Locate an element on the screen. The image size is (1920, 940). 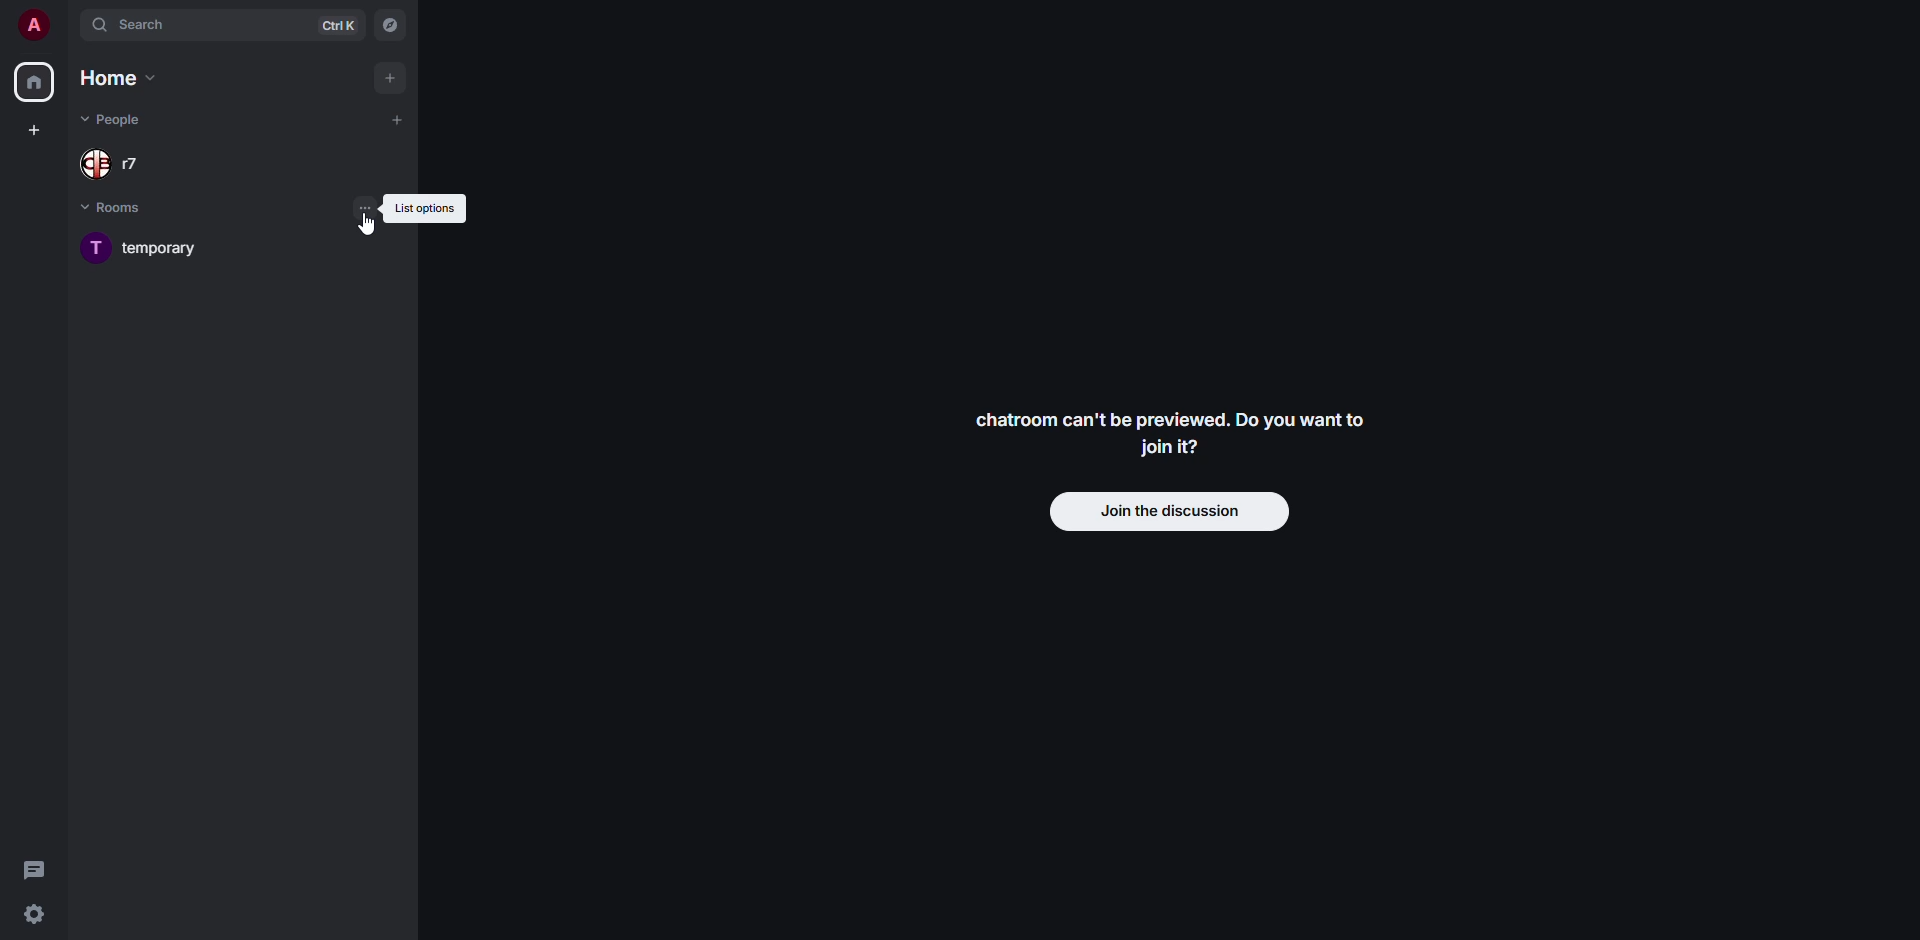
rooms is located at coordinates (115, 206).